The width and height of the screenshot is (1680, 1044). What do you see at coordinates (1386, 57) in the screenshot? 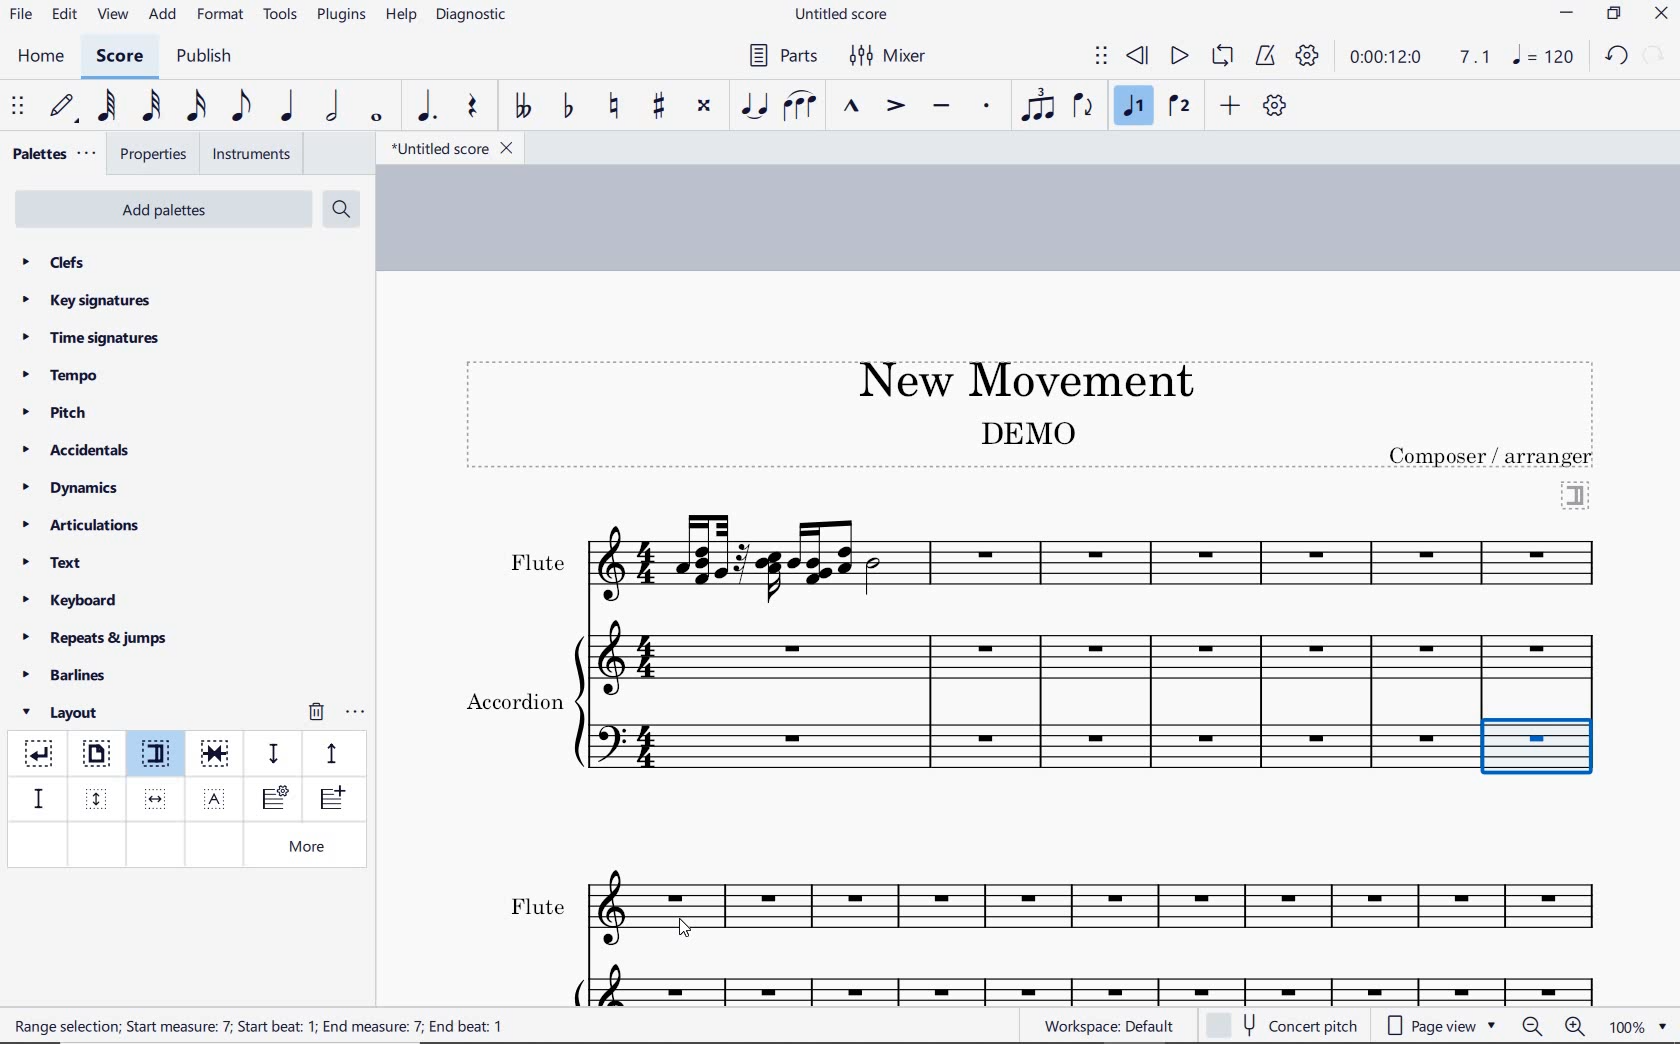
I see `playback time` at bounding box center [1386, 57].